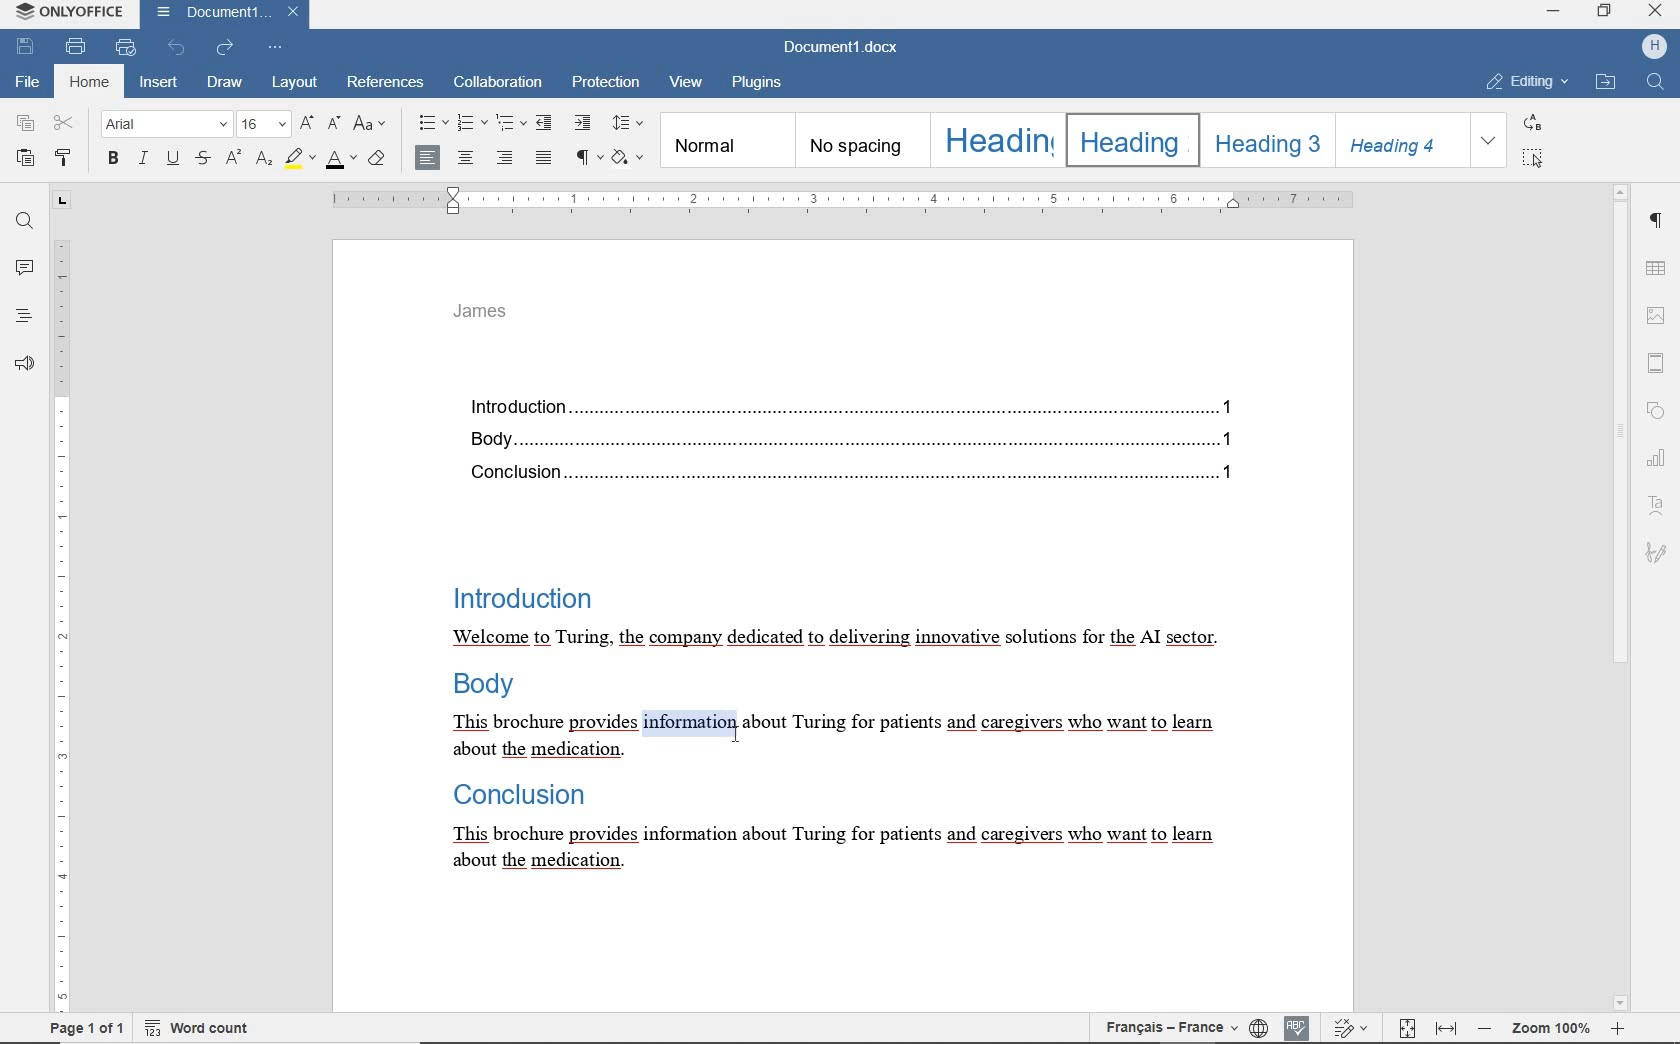 Image resolution: width=1680 pixels, height=1044 pixels. What do you see at coordinates (470, 124) in the screenshot?
I see `NUMBERING` at bounding box center [470, 124].